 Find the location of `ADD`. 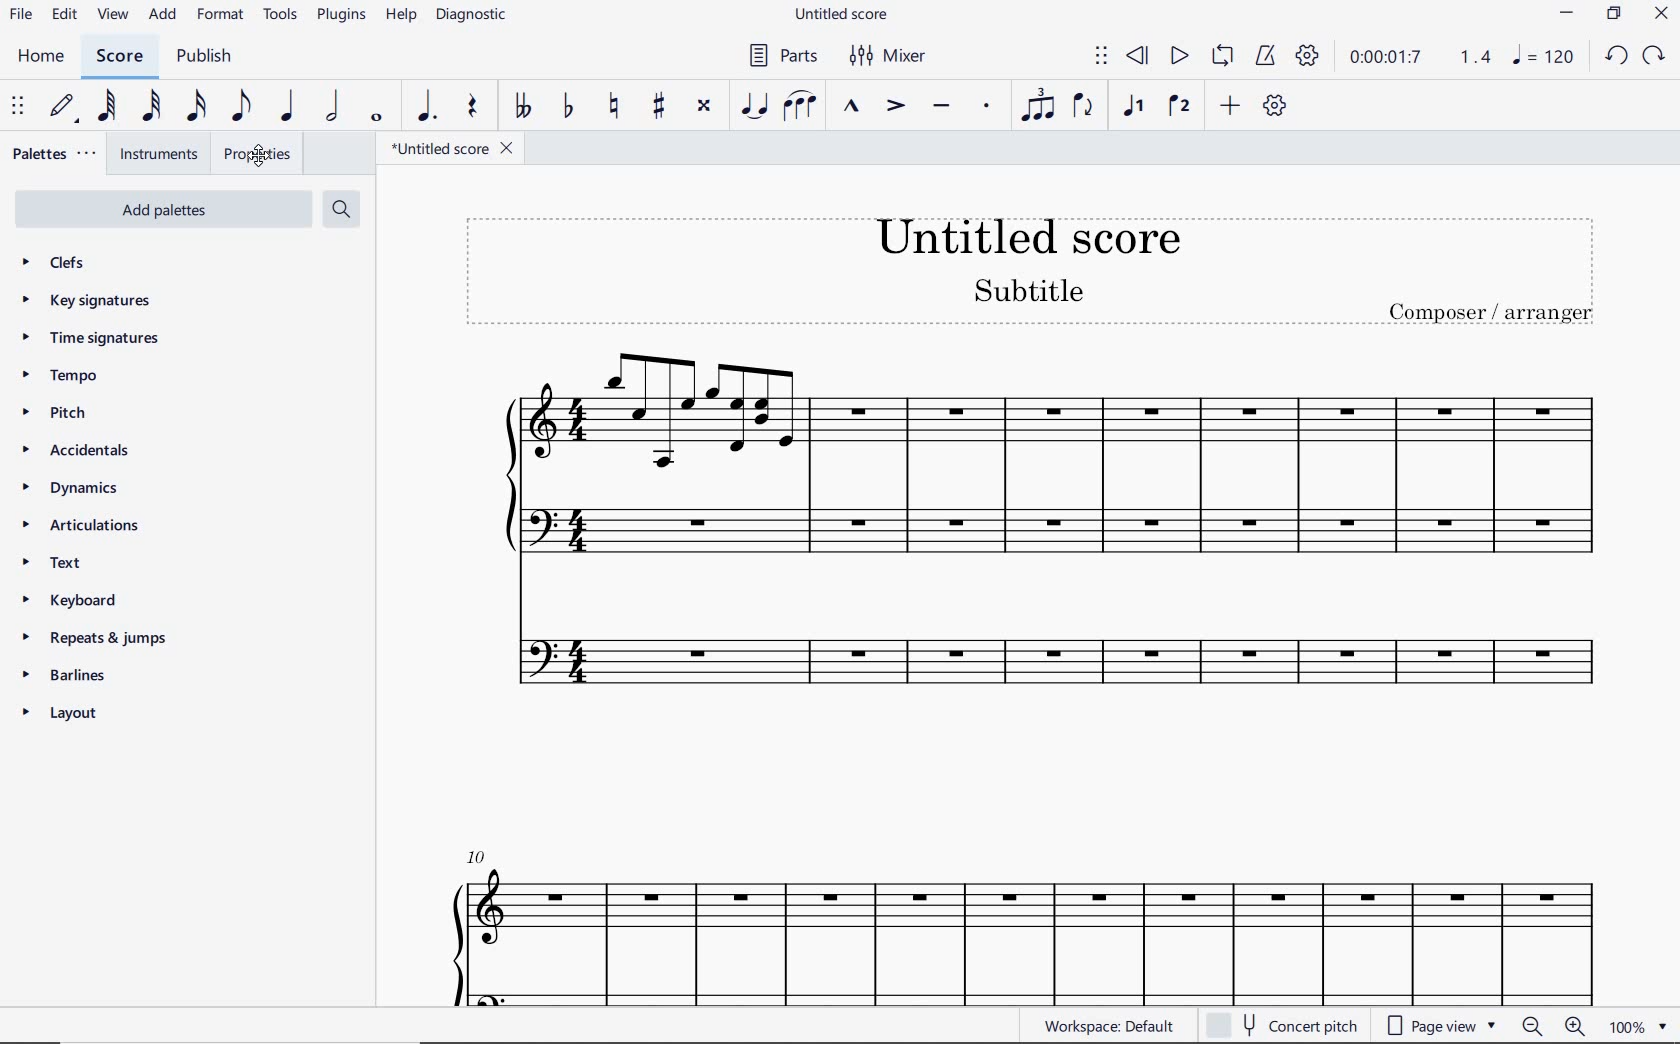

ADD is located at coordinates (165, 14).